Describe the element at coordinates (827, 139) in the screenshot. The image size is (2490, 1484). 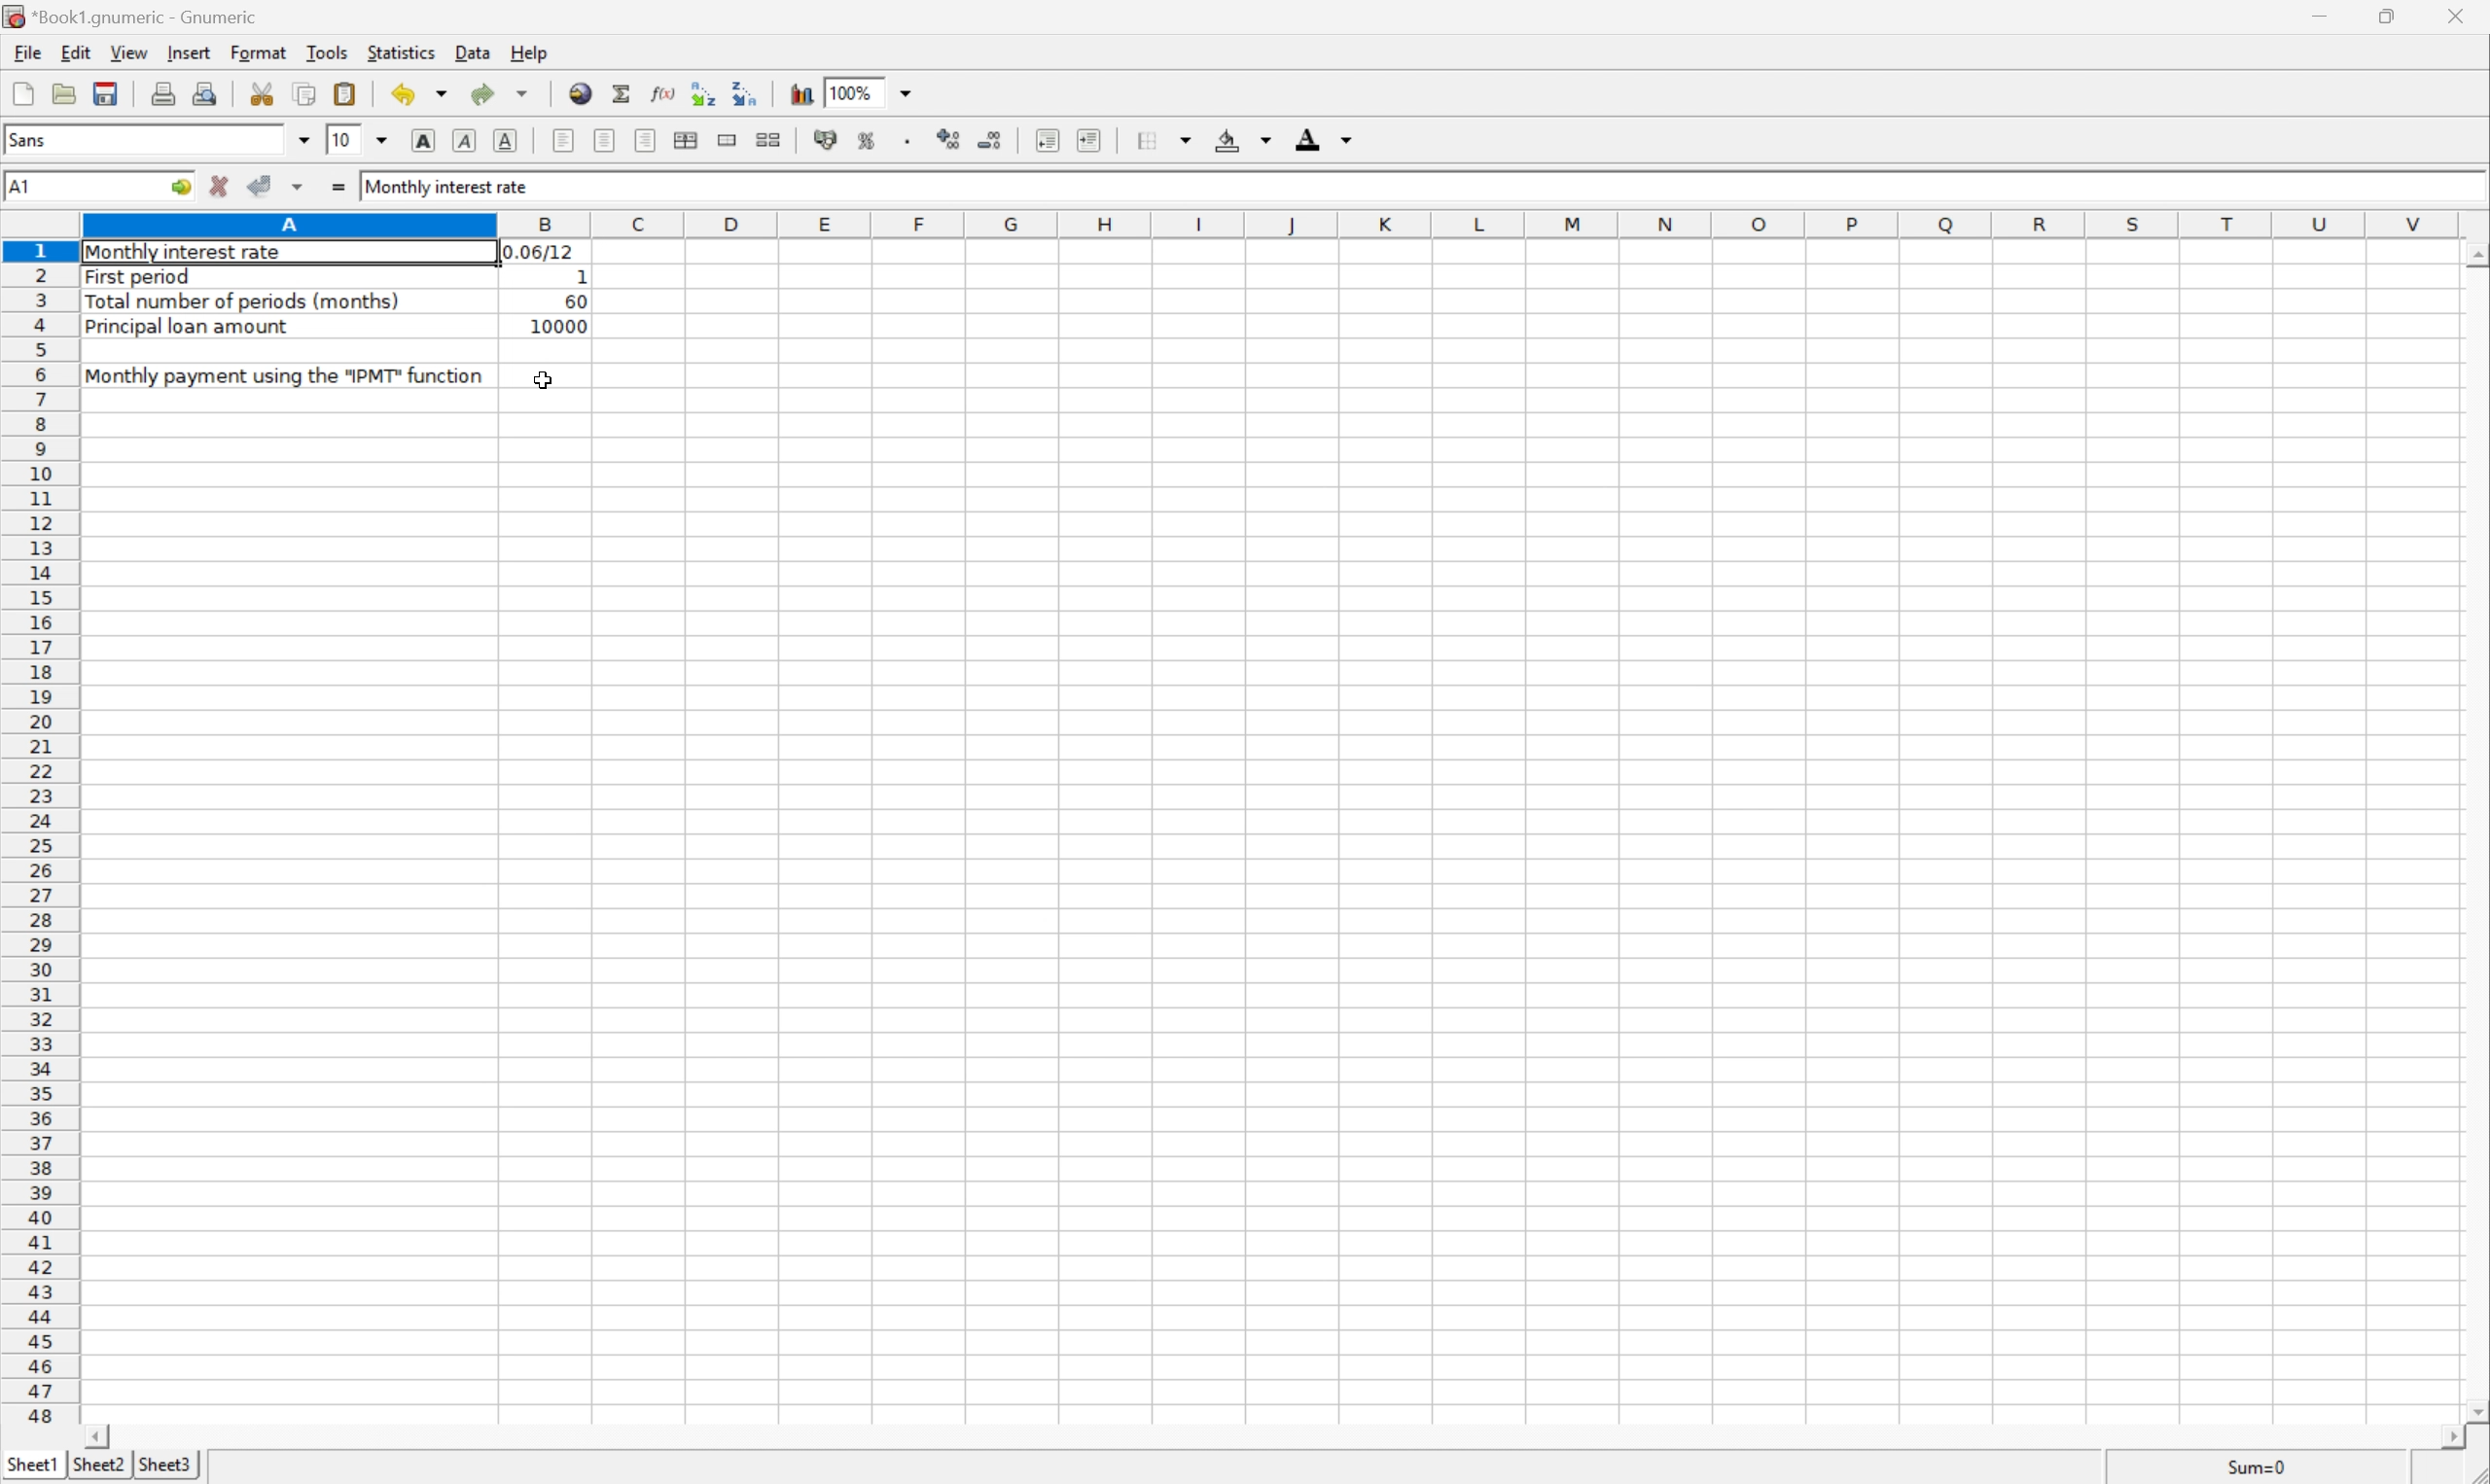
I see `Format the selection as accounting` at that location.